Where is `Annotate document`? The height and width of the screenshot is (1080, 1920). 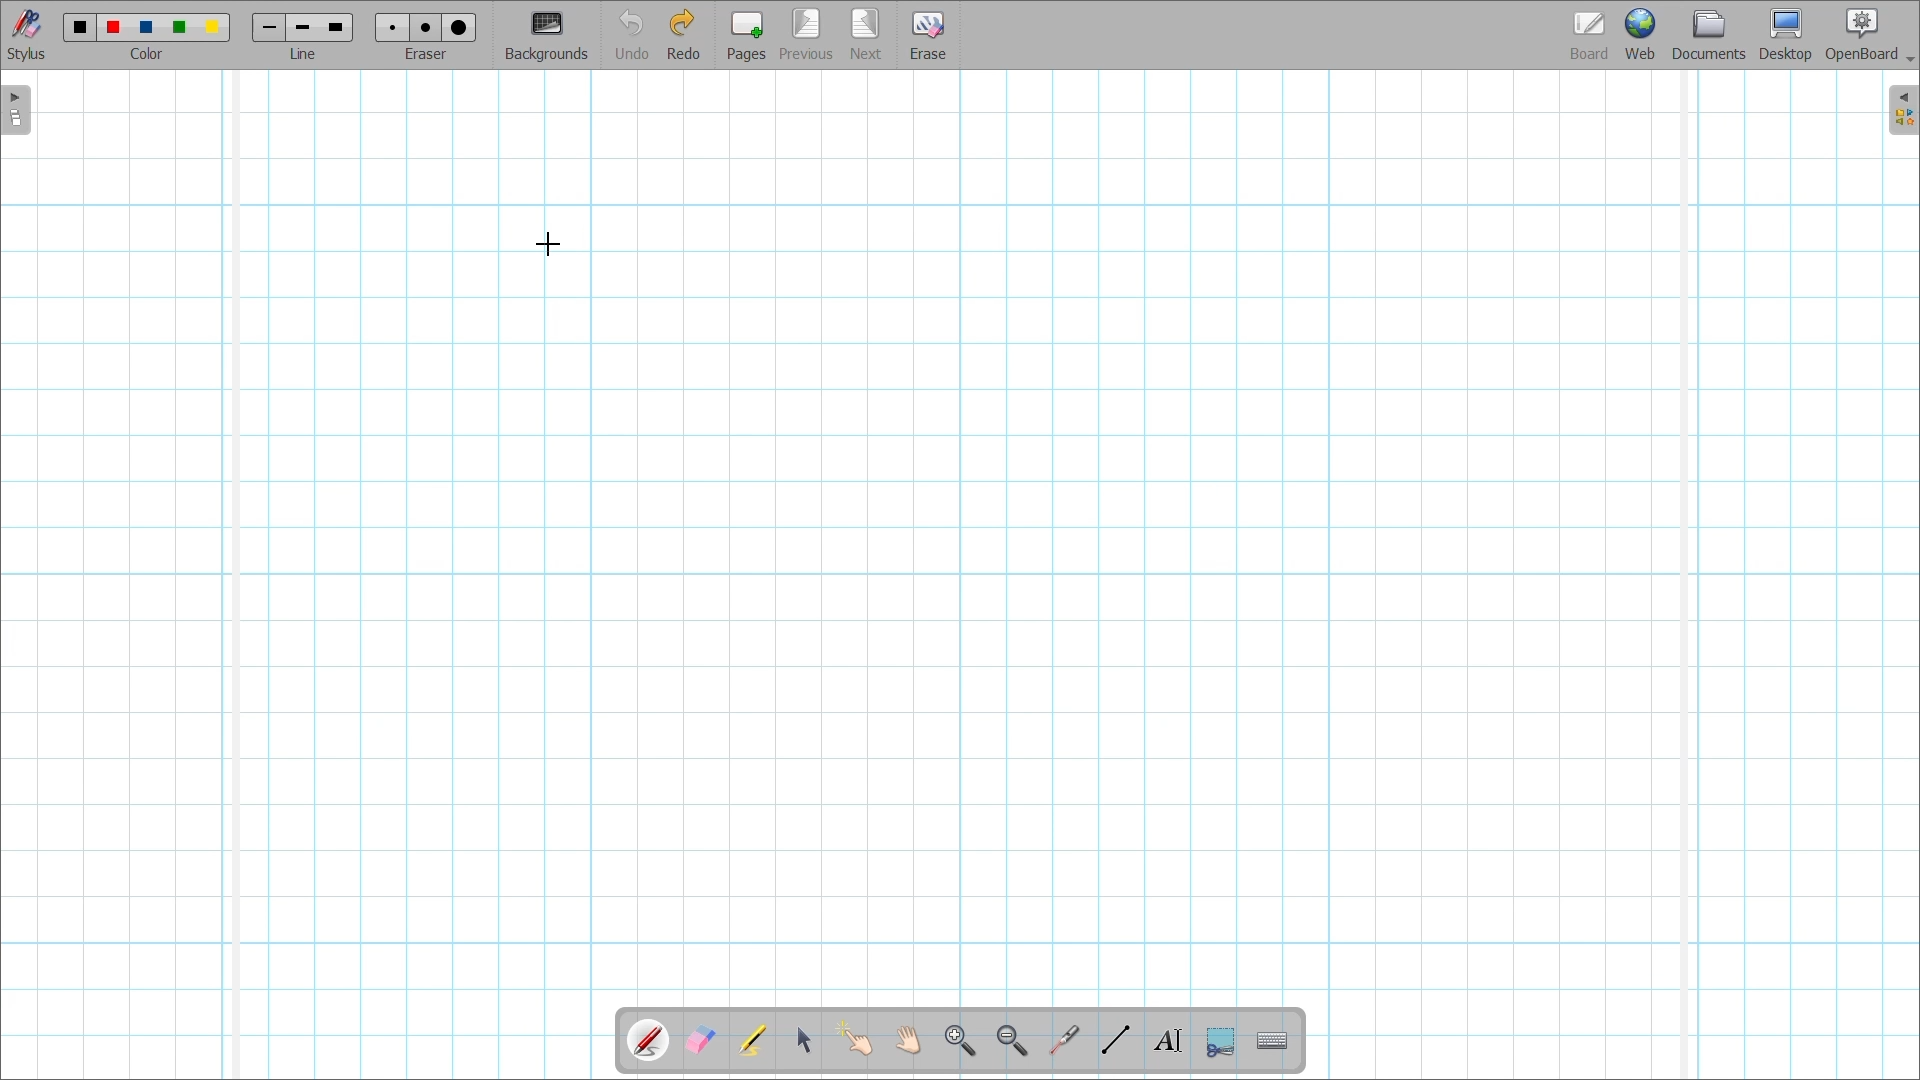
Annotate document is located at coordinates (649, 1041).